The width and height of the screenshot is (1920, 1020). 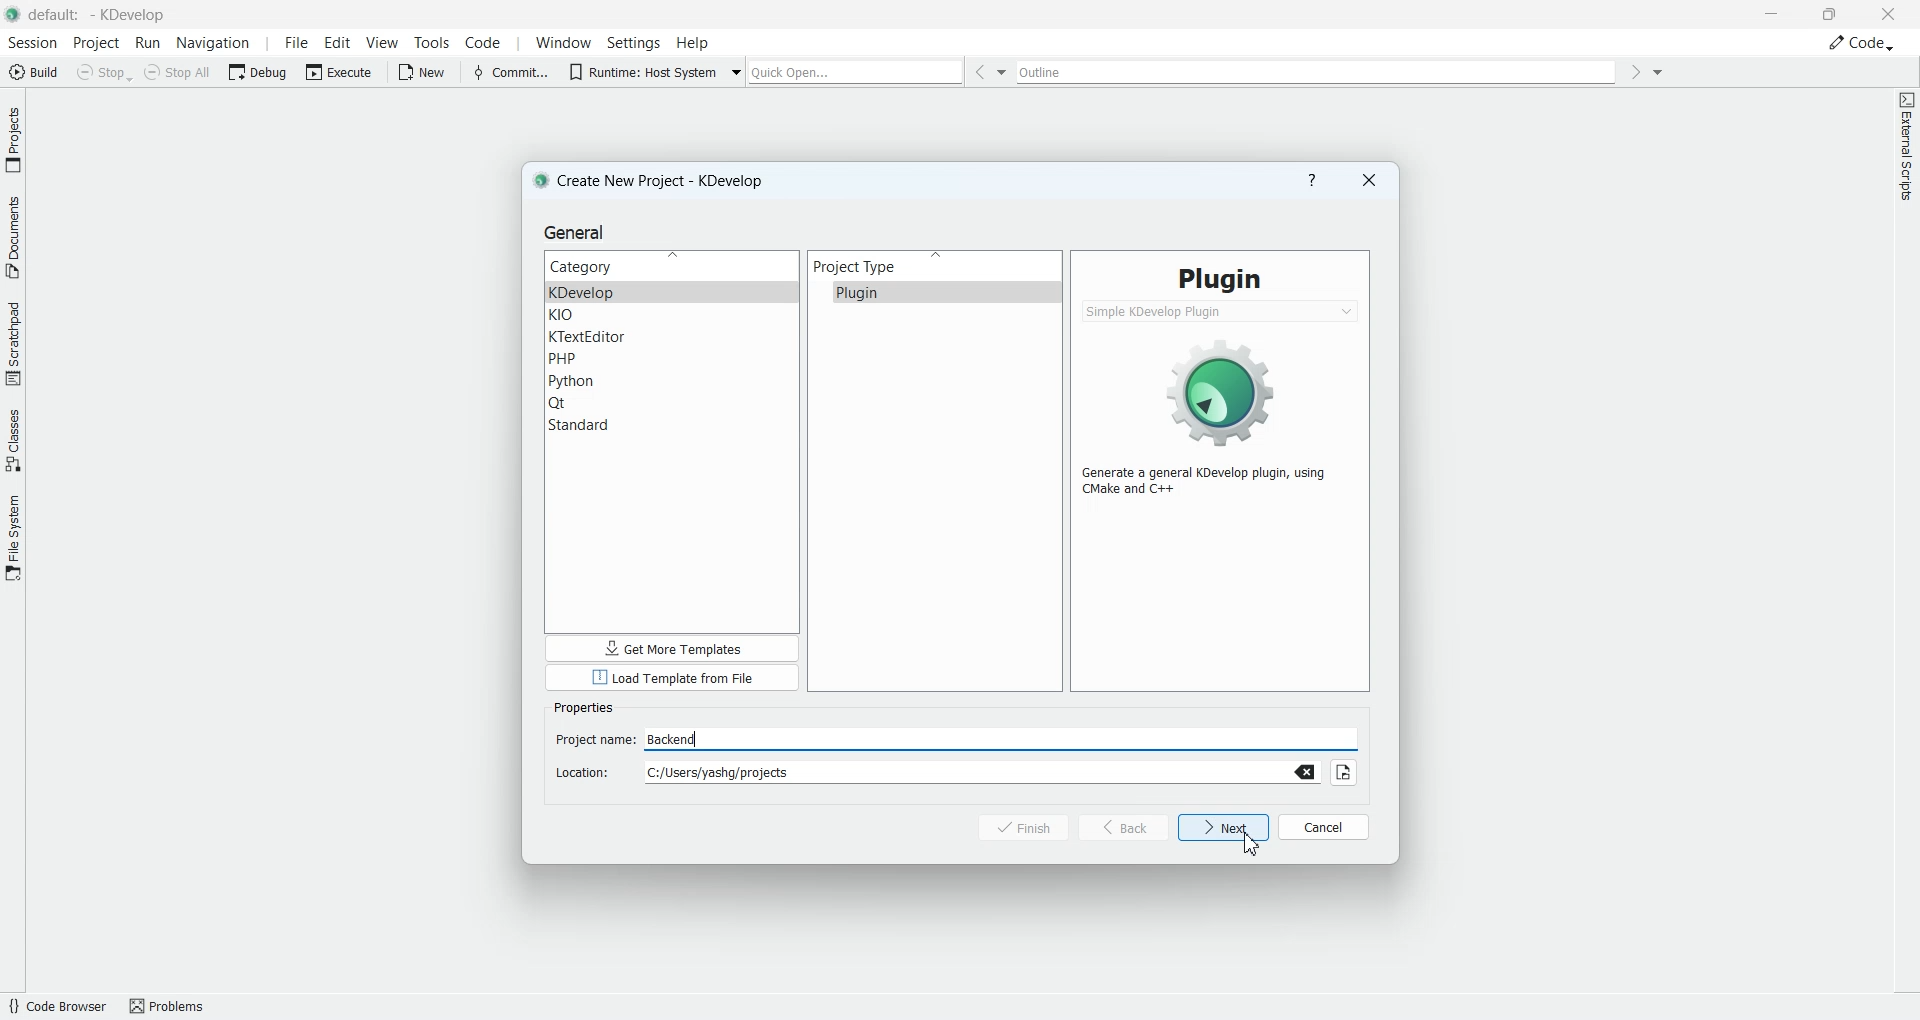 I want to click on Stop, so click(x=104, y=72).